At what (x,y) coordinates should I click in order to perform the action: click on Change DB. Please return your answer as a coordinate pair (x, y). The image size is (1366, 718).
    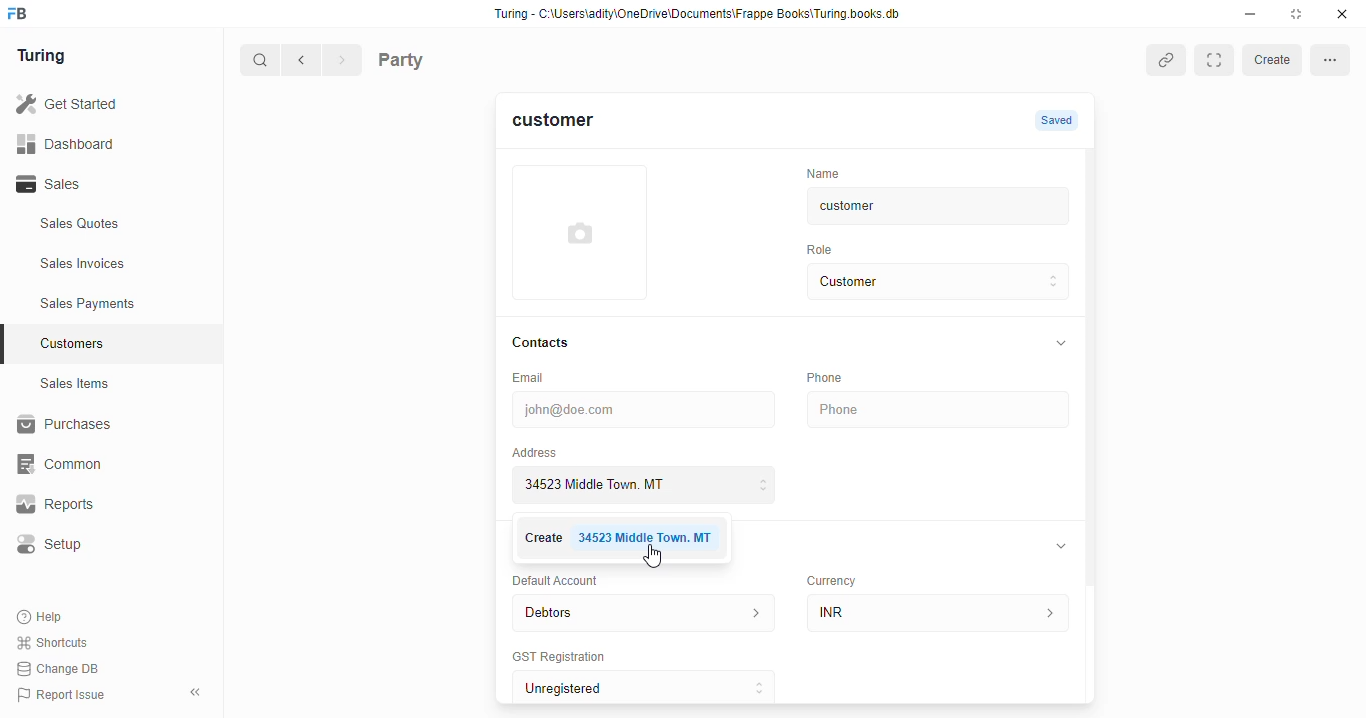
    Looking at the image, I should click on (62, 668).